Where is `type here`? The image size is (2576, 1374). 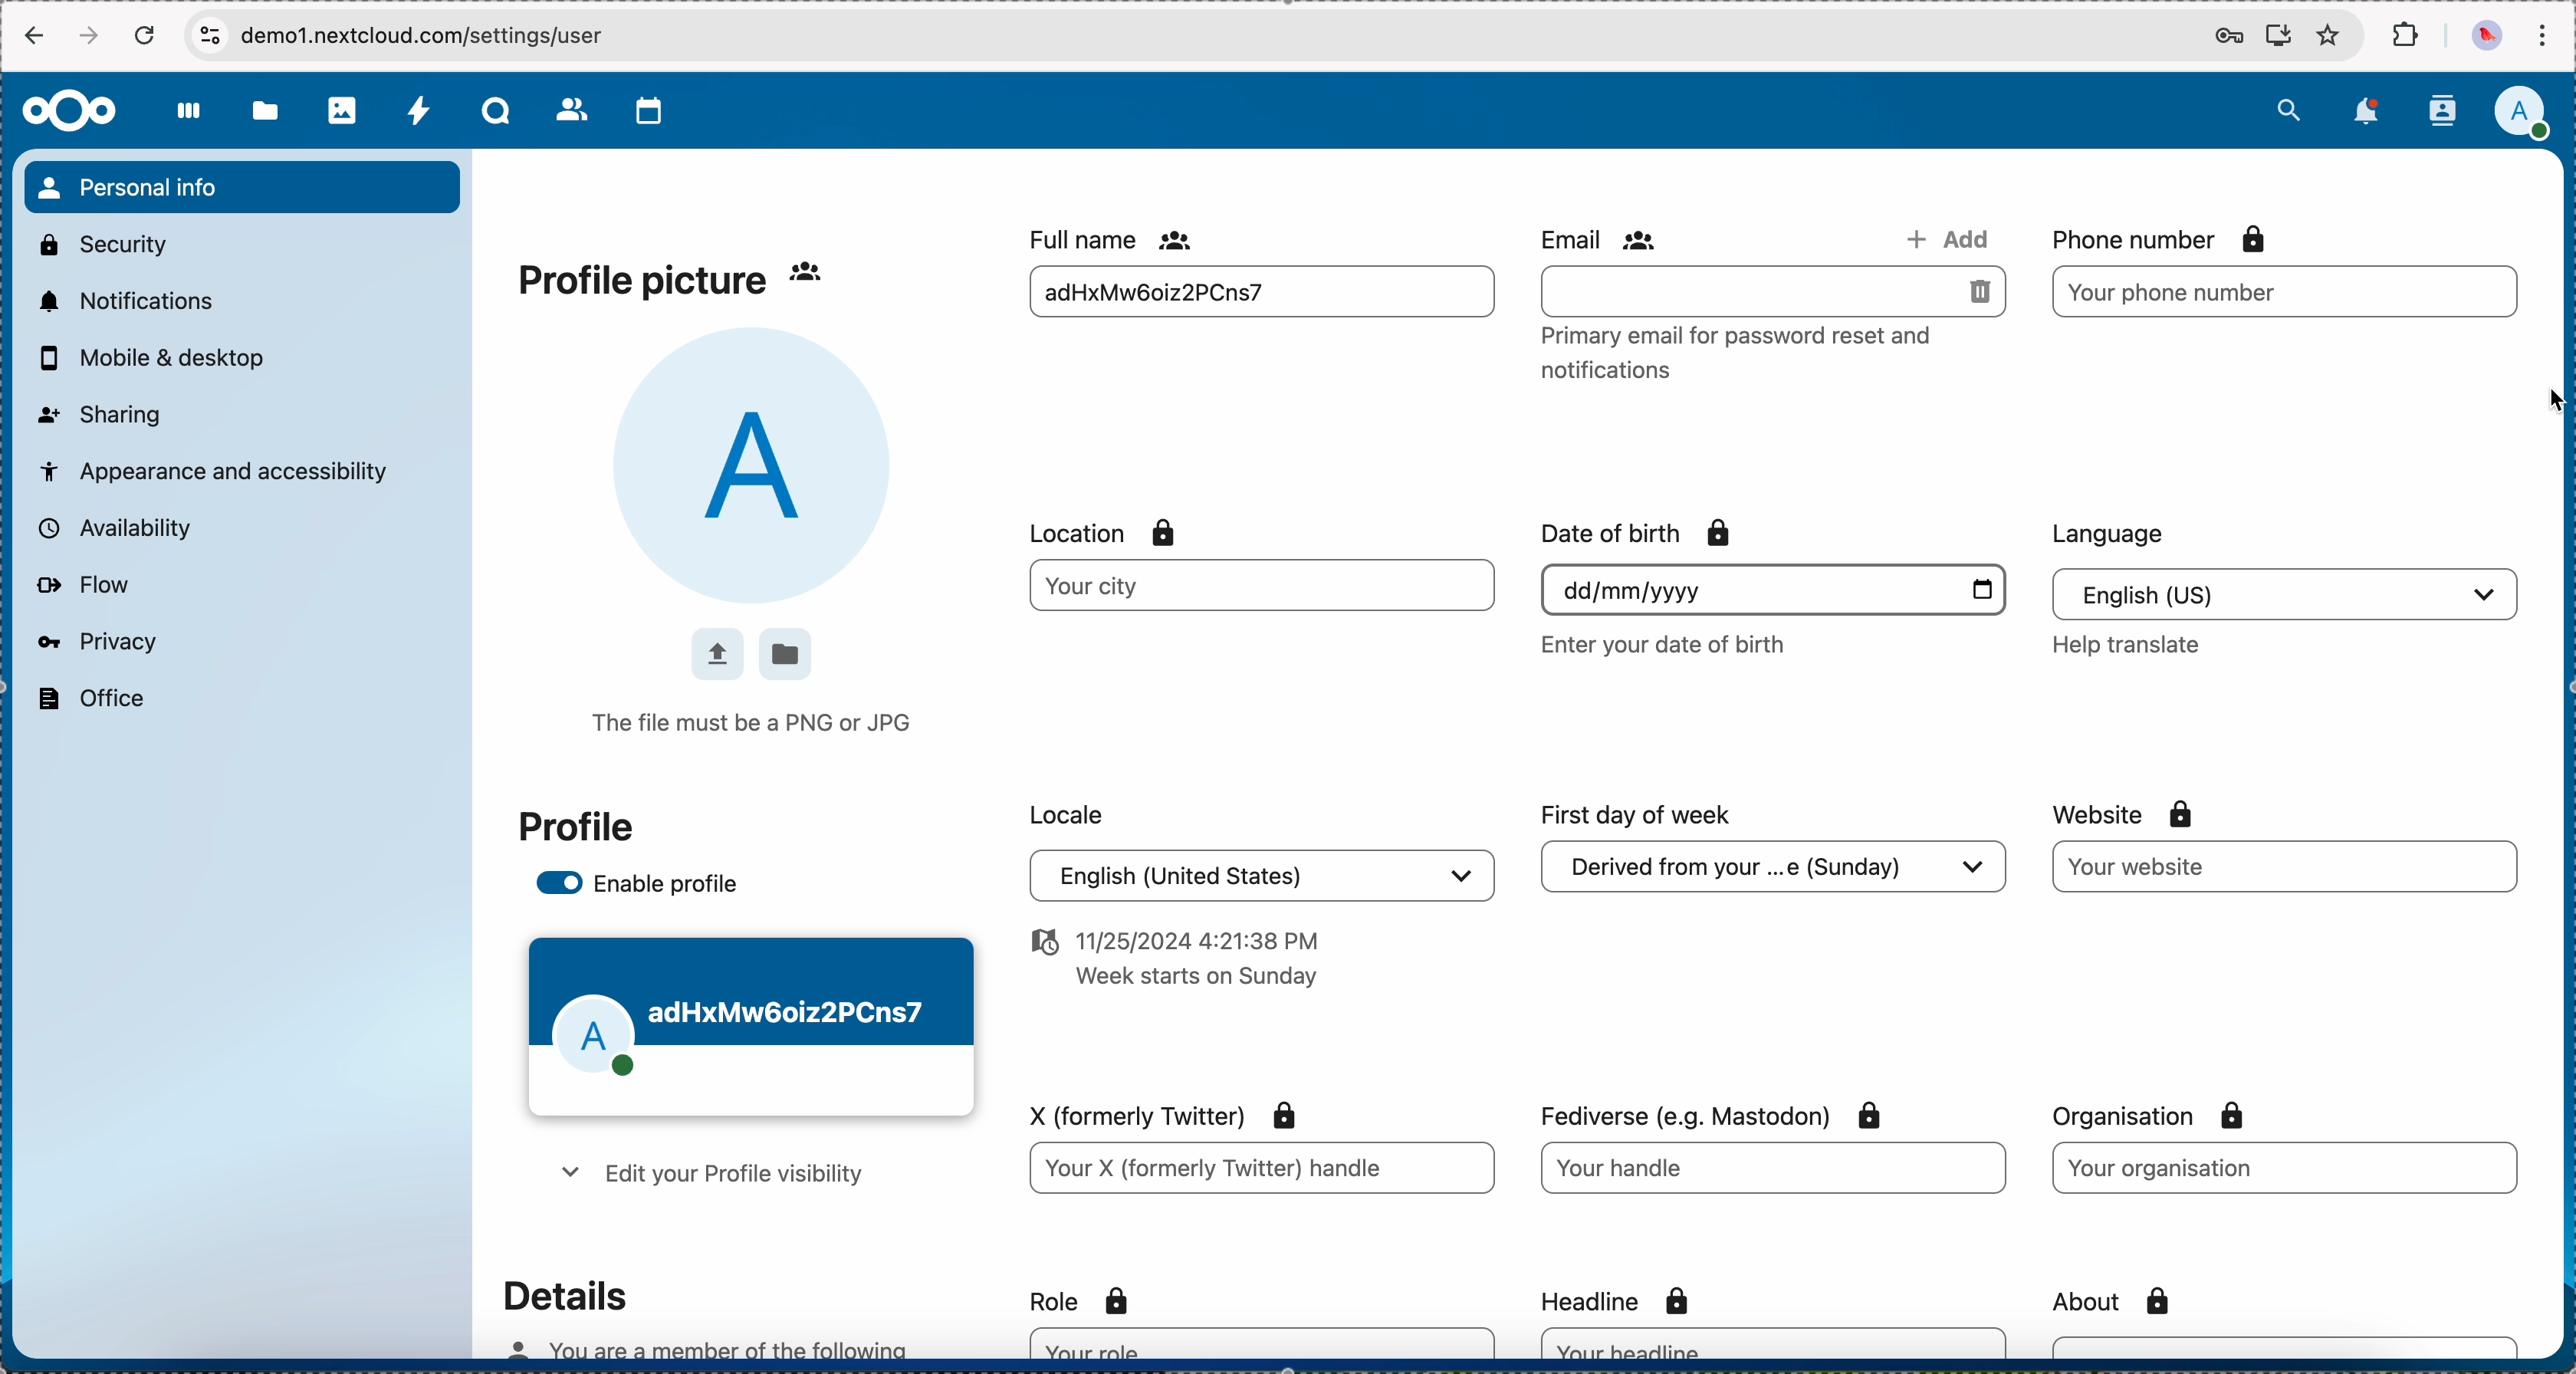 type here is located at coordinates (2284, 292).